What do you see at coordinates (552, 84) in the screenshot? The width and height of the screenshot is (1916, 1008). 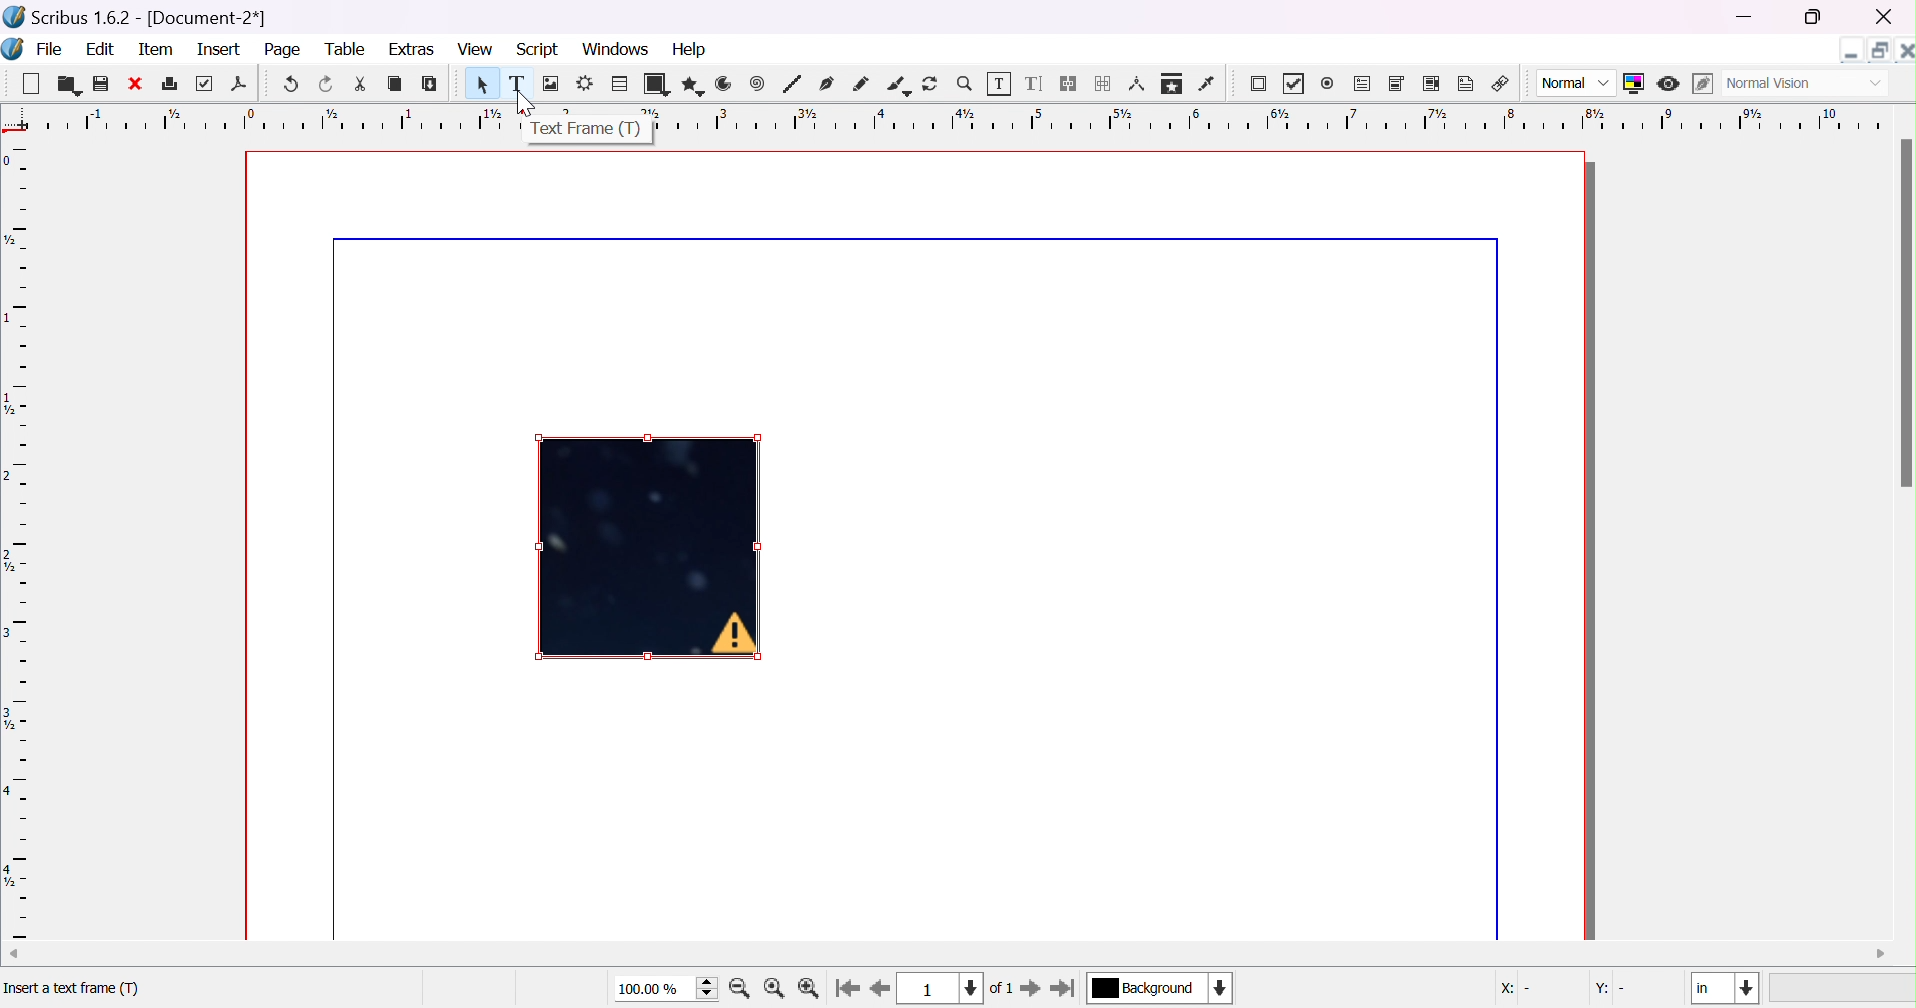 I see `image frame` at bounding box center [552, 84].